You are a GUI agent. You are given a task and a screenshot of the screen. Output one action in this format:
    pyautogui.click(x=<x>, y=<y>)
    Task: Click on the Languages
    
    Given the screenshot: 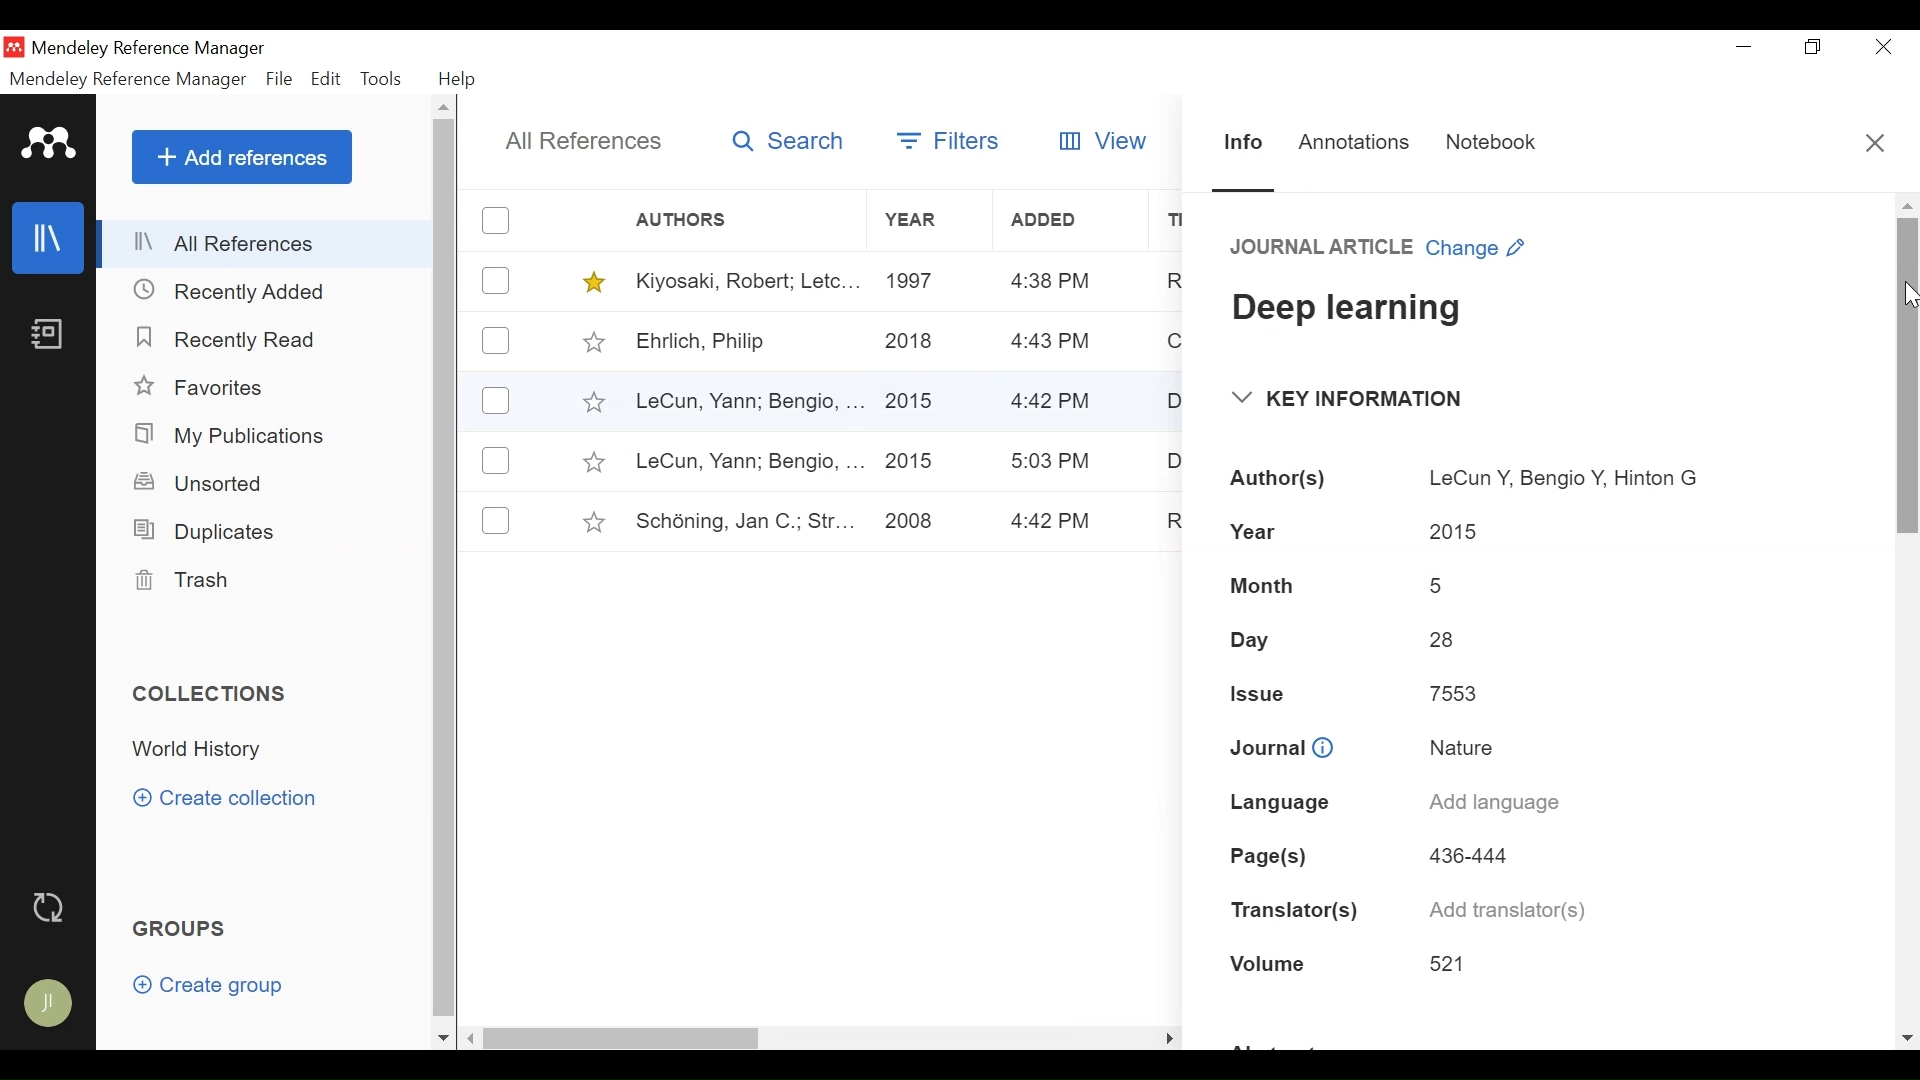 What is the action you would take?
    pyautogui.click(x=1274, y=804)
    